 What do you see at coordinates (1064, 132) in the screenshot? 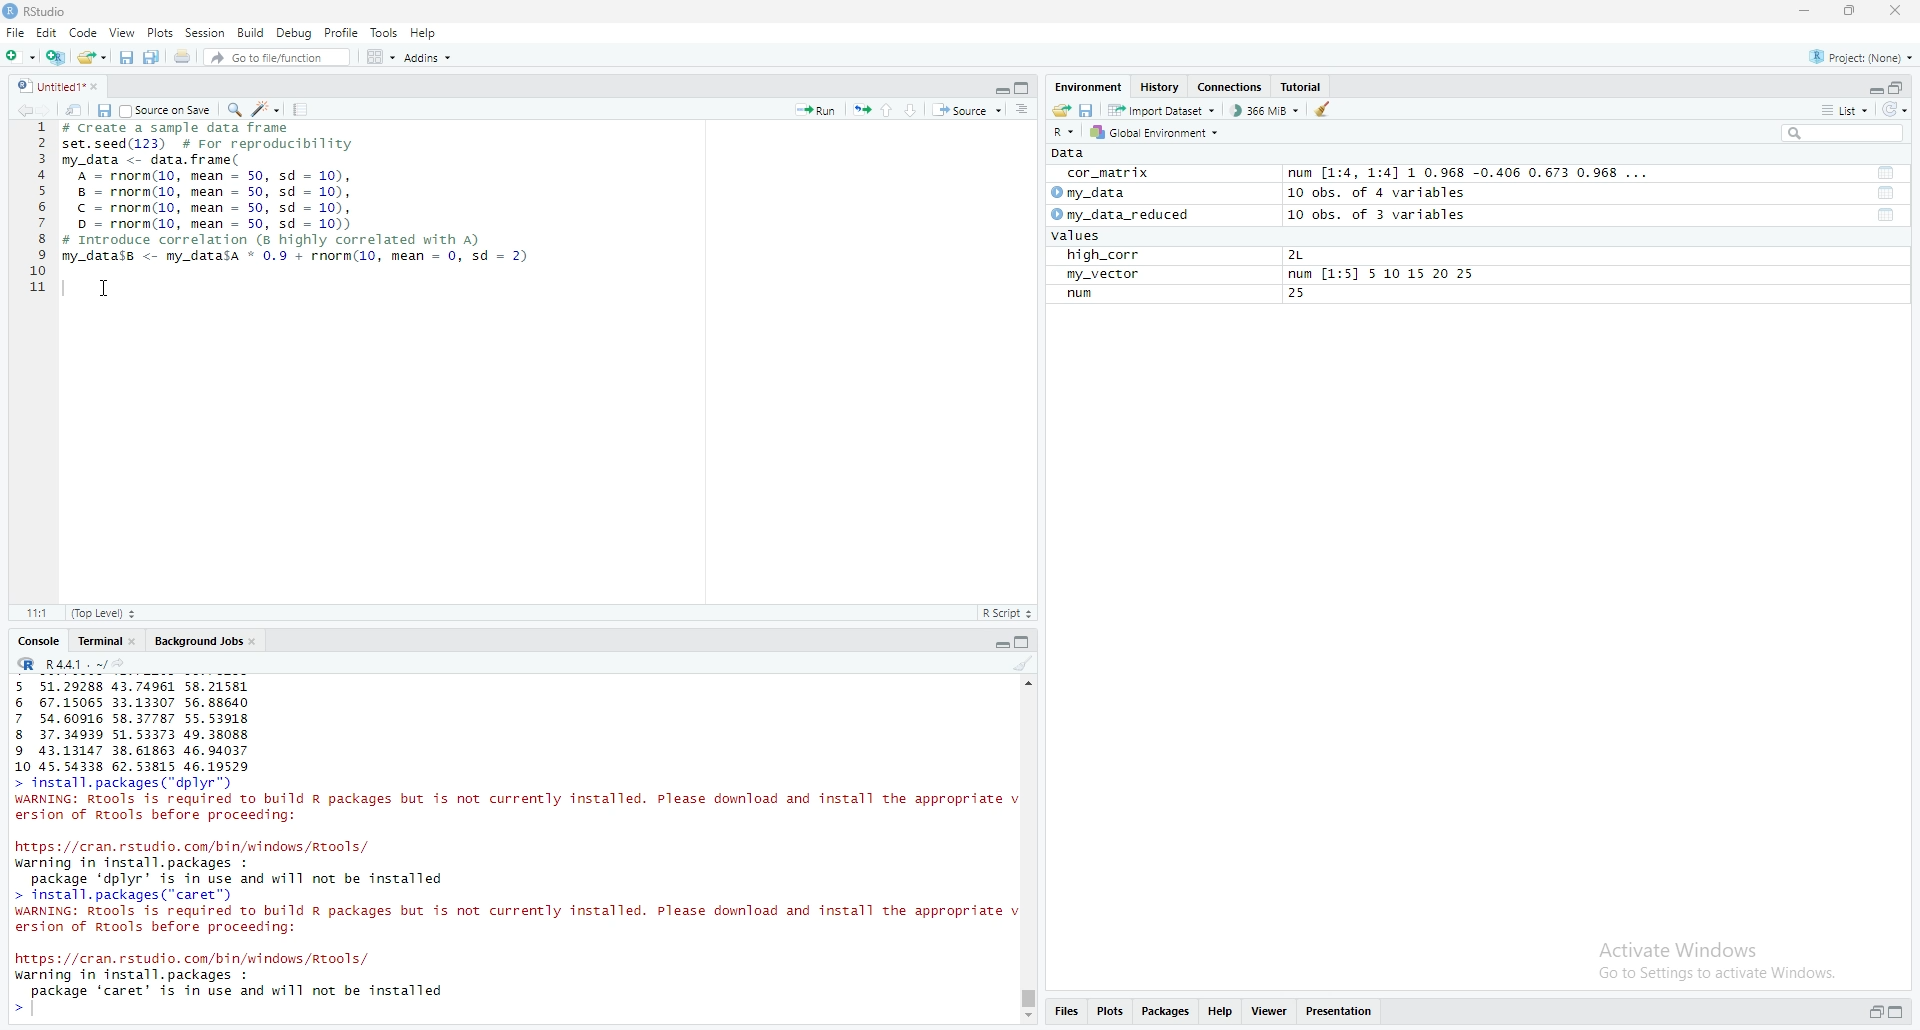
I see `R` at bounding box center [1064, 132].